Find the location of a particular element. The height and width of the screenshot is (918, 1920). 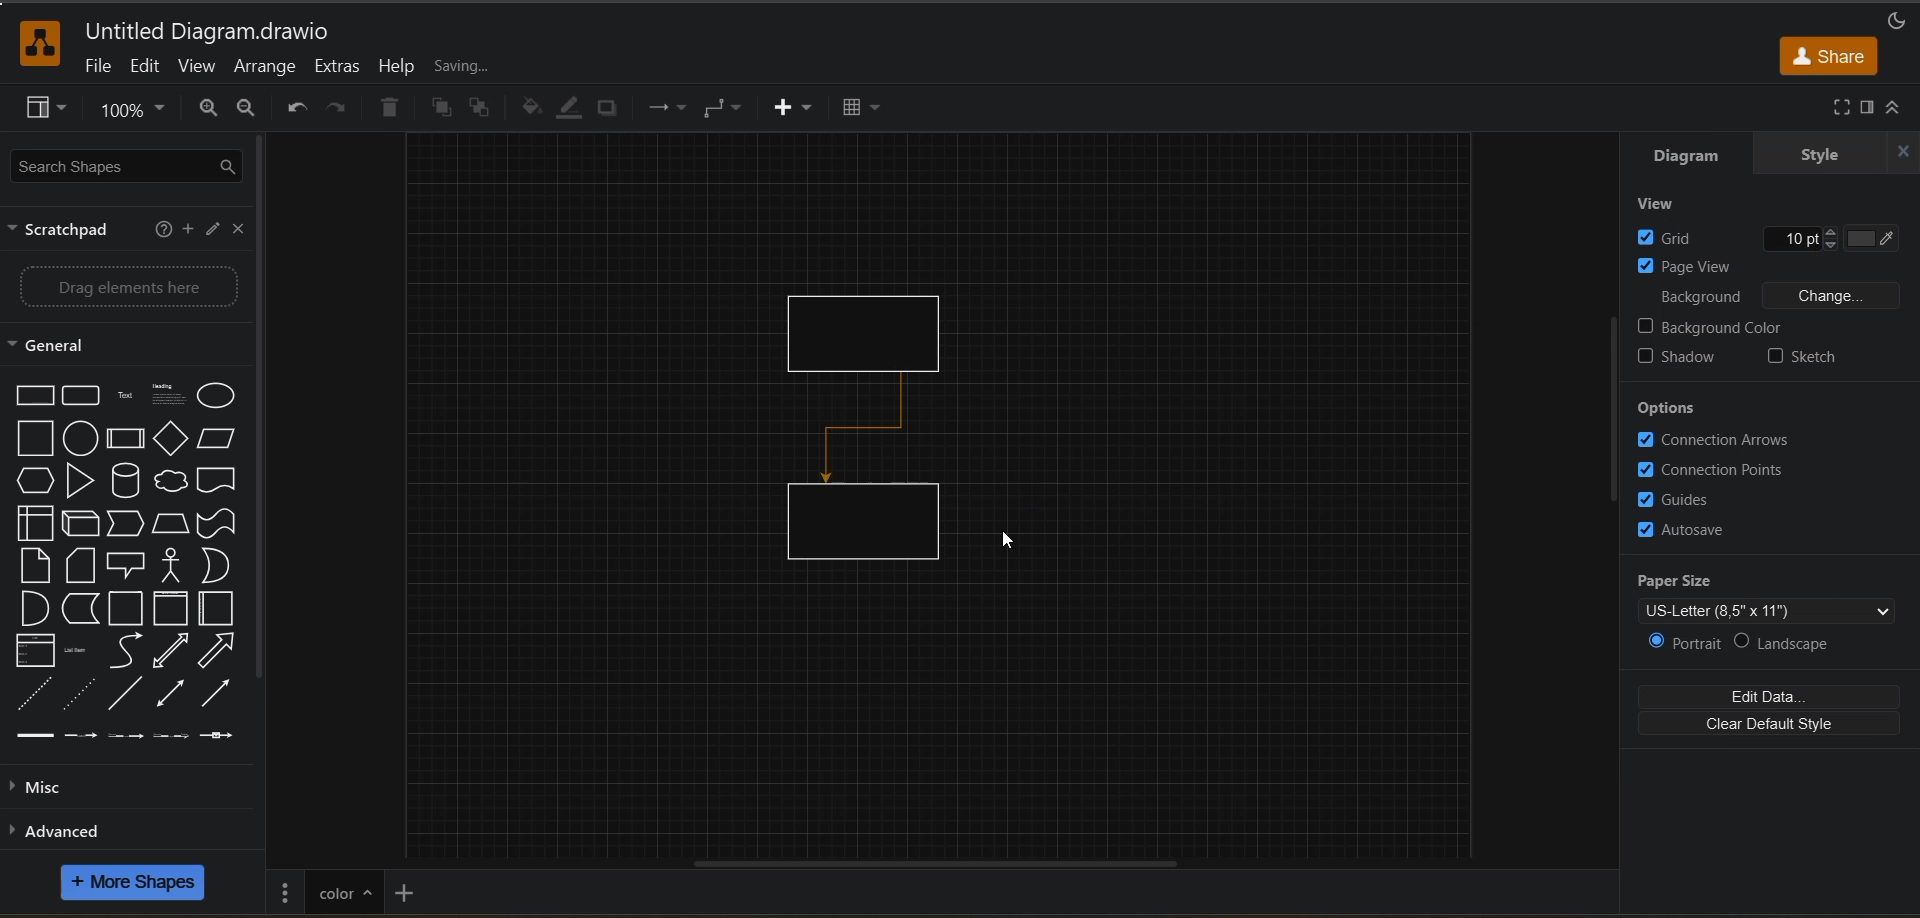

style is located at coordinates (1818, 155).